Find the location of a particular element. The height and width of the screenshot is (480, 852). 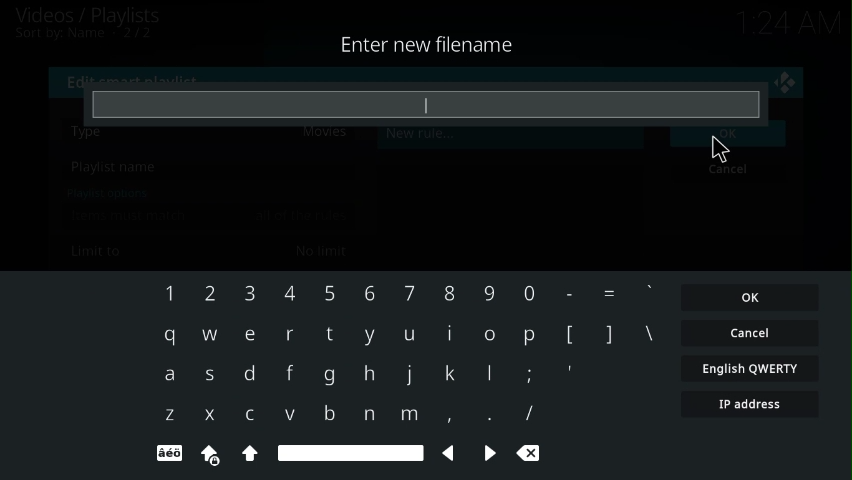

type is located at coordinates (443, 105).